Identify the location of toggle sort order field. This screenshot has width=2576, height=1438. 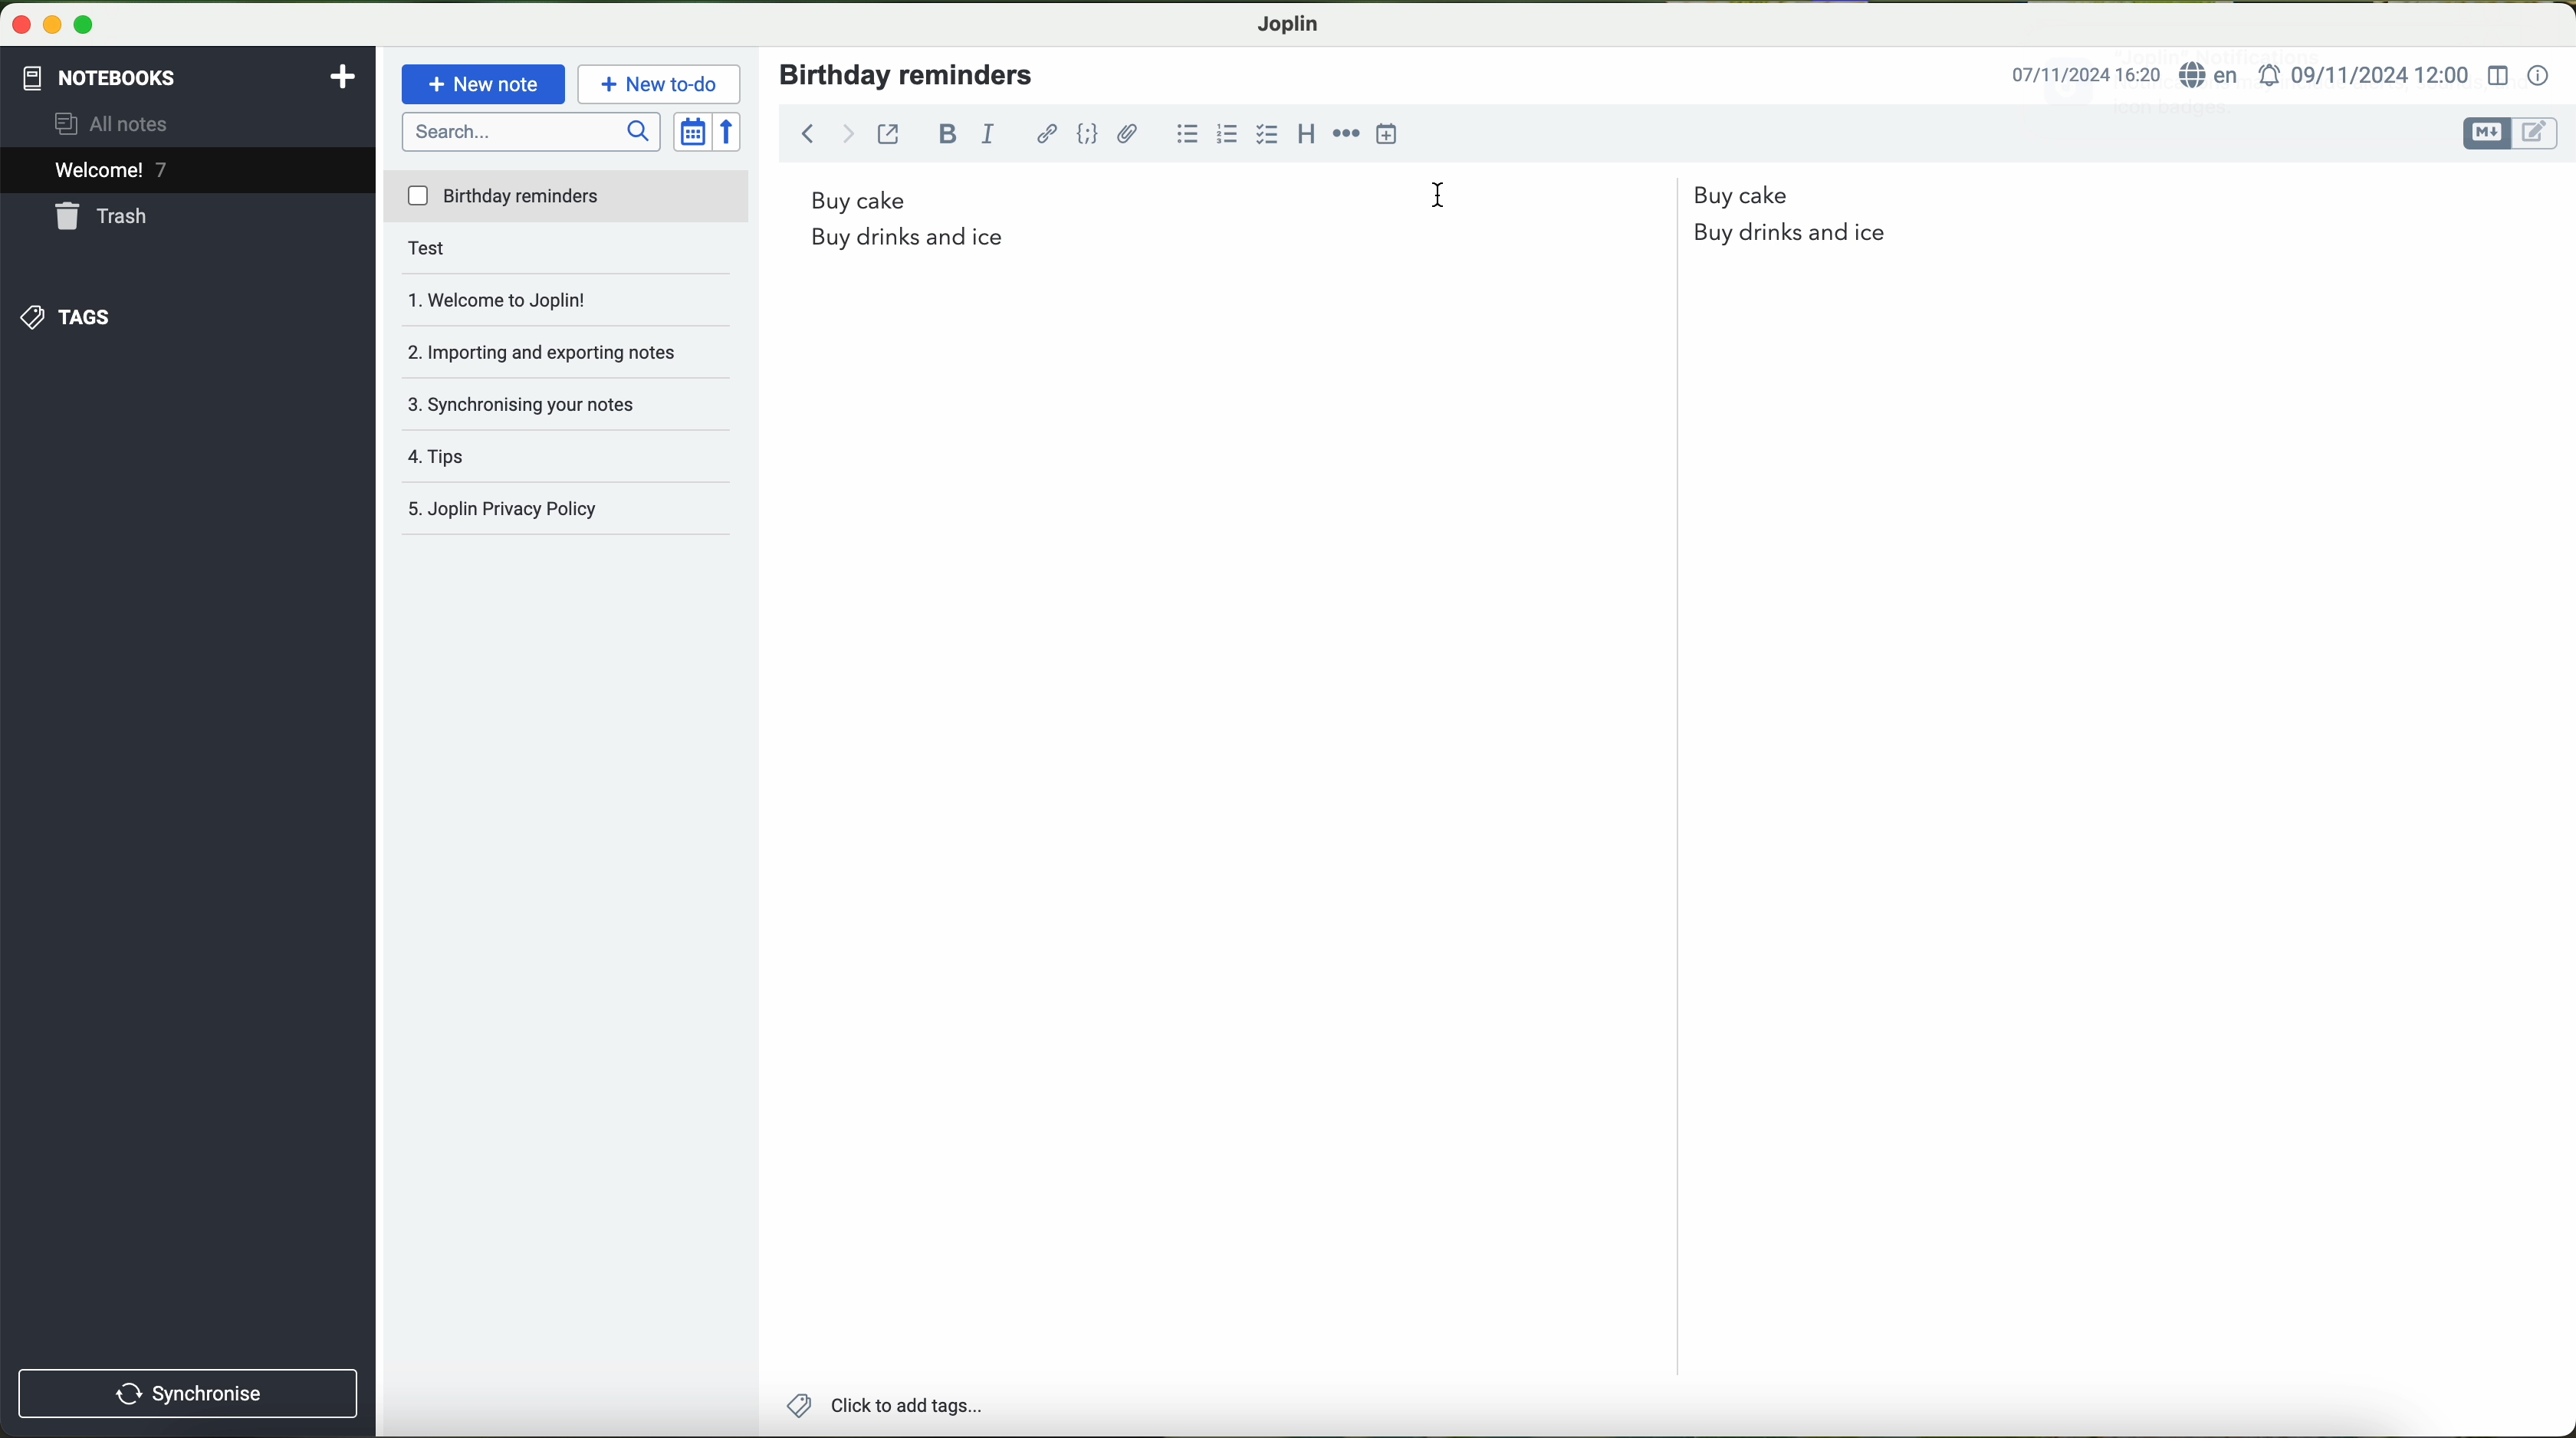
(691, 131).